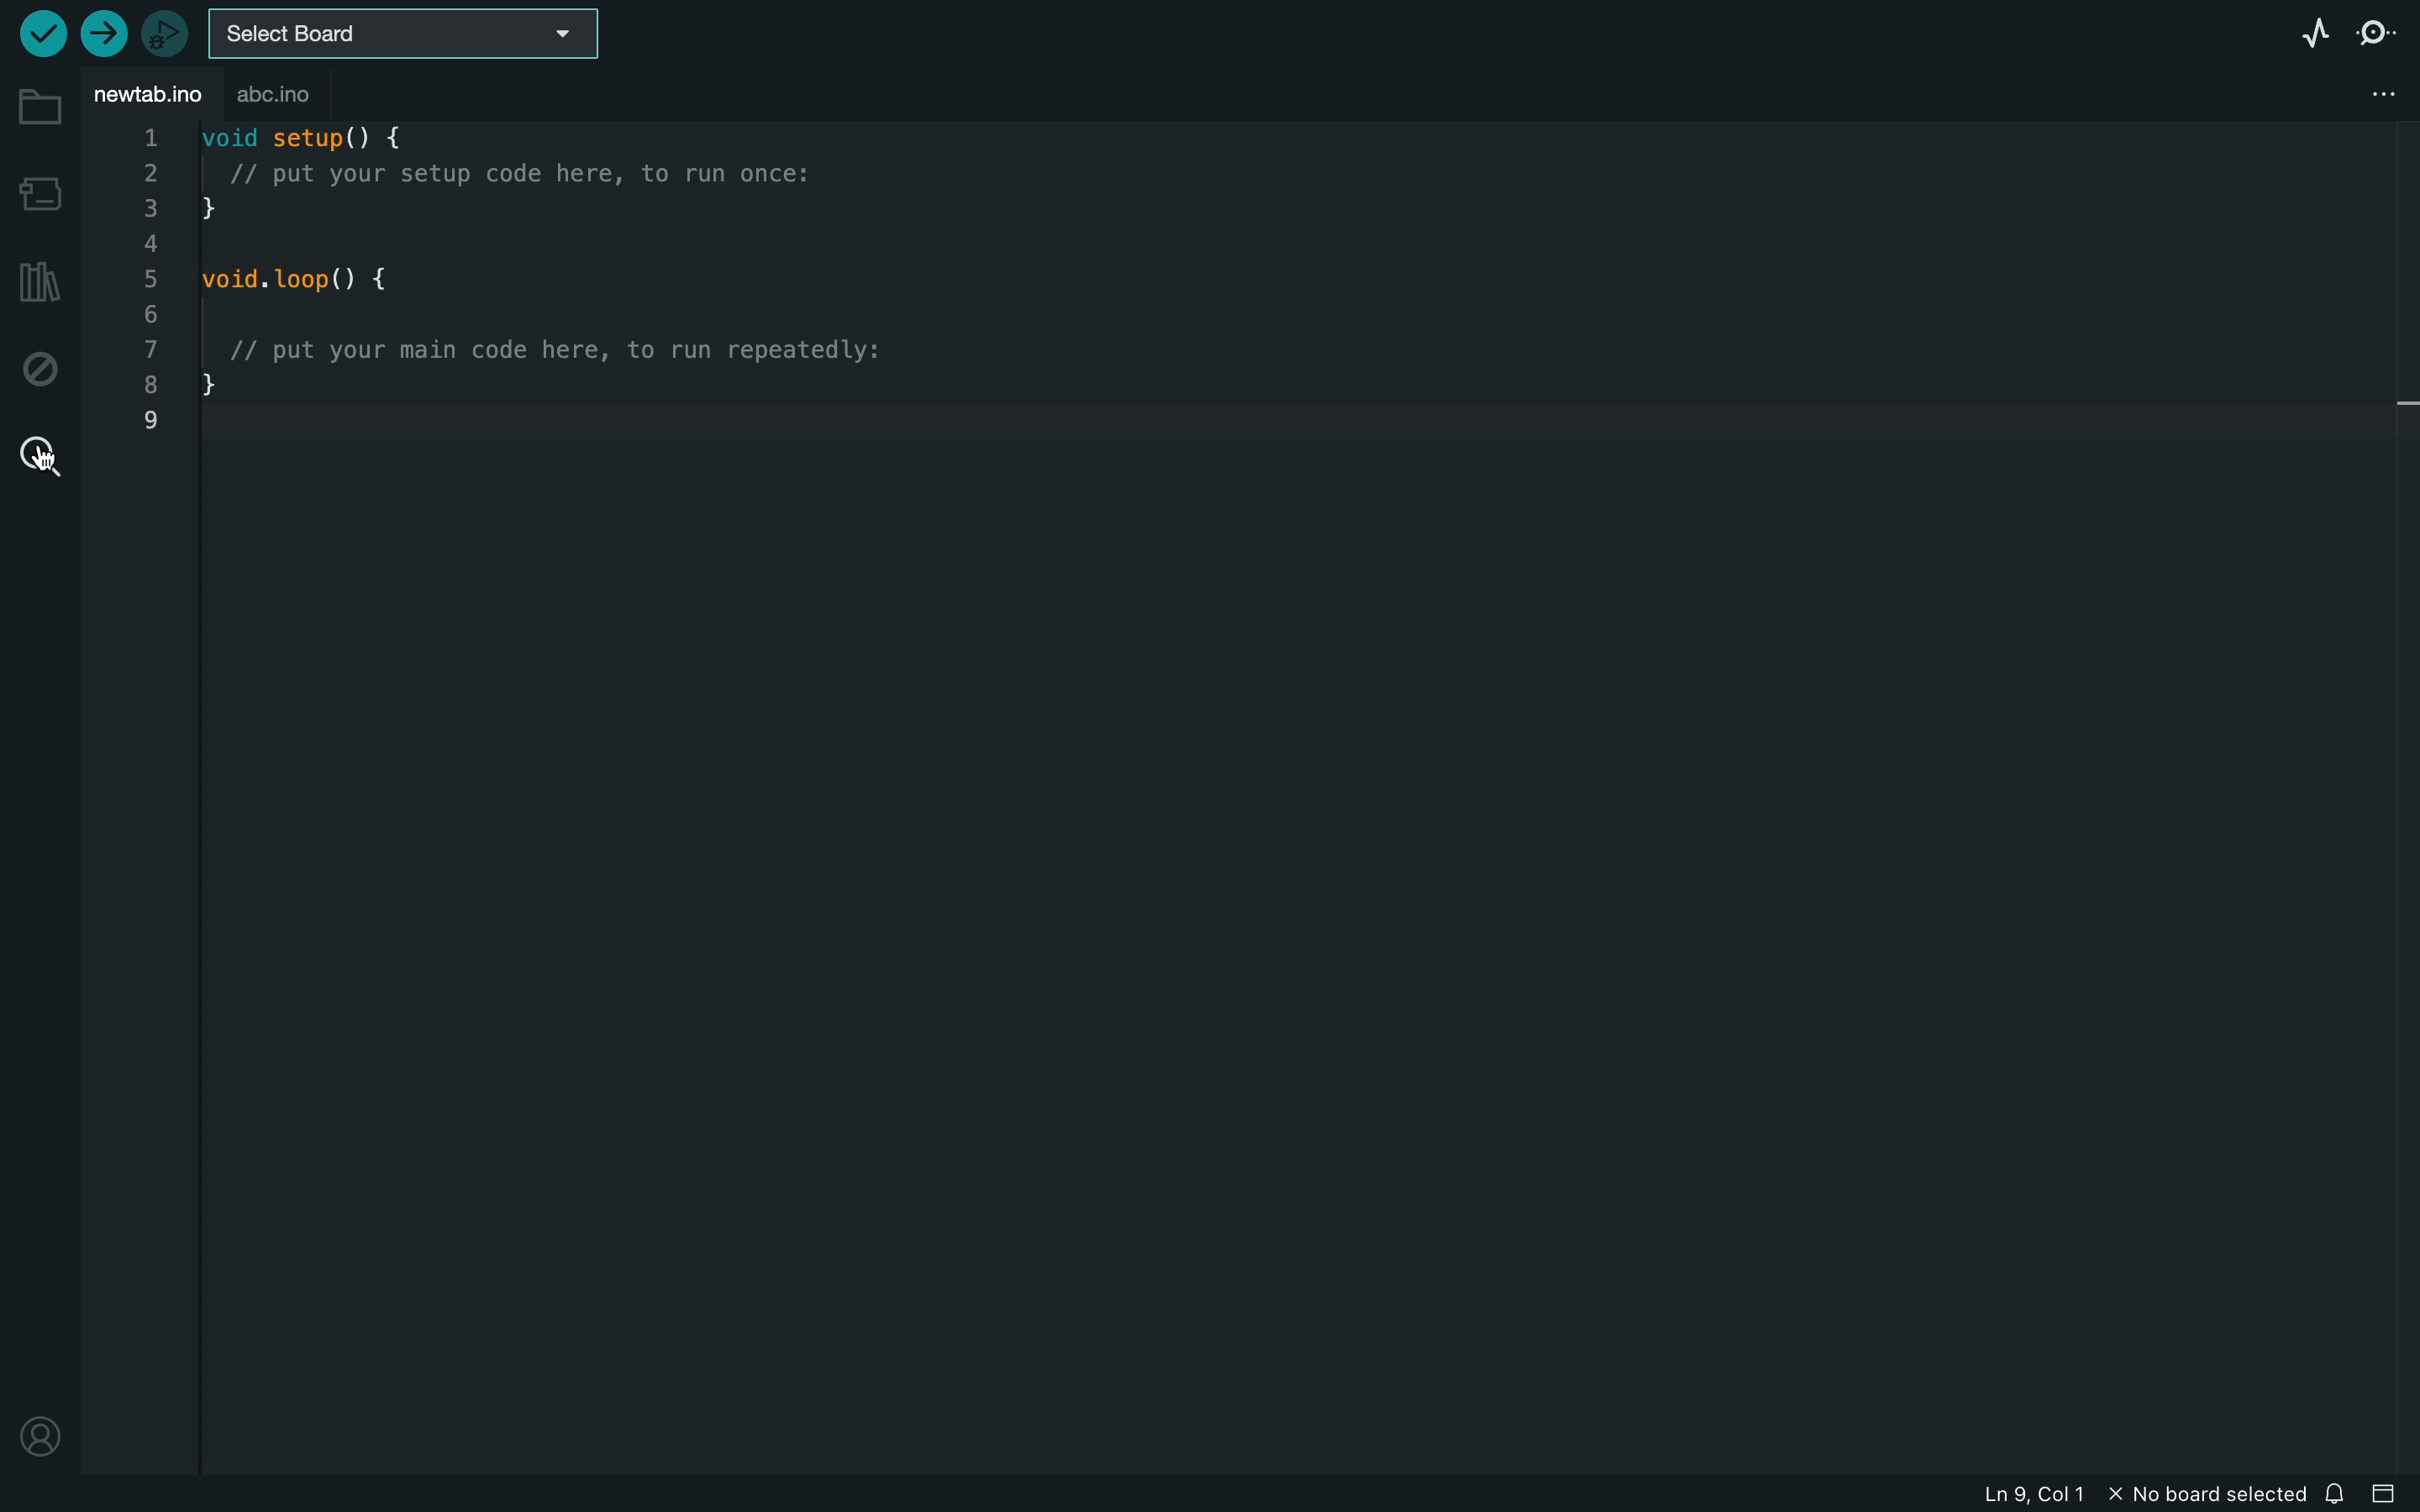  I want to click on board manager, so click(39, 190).